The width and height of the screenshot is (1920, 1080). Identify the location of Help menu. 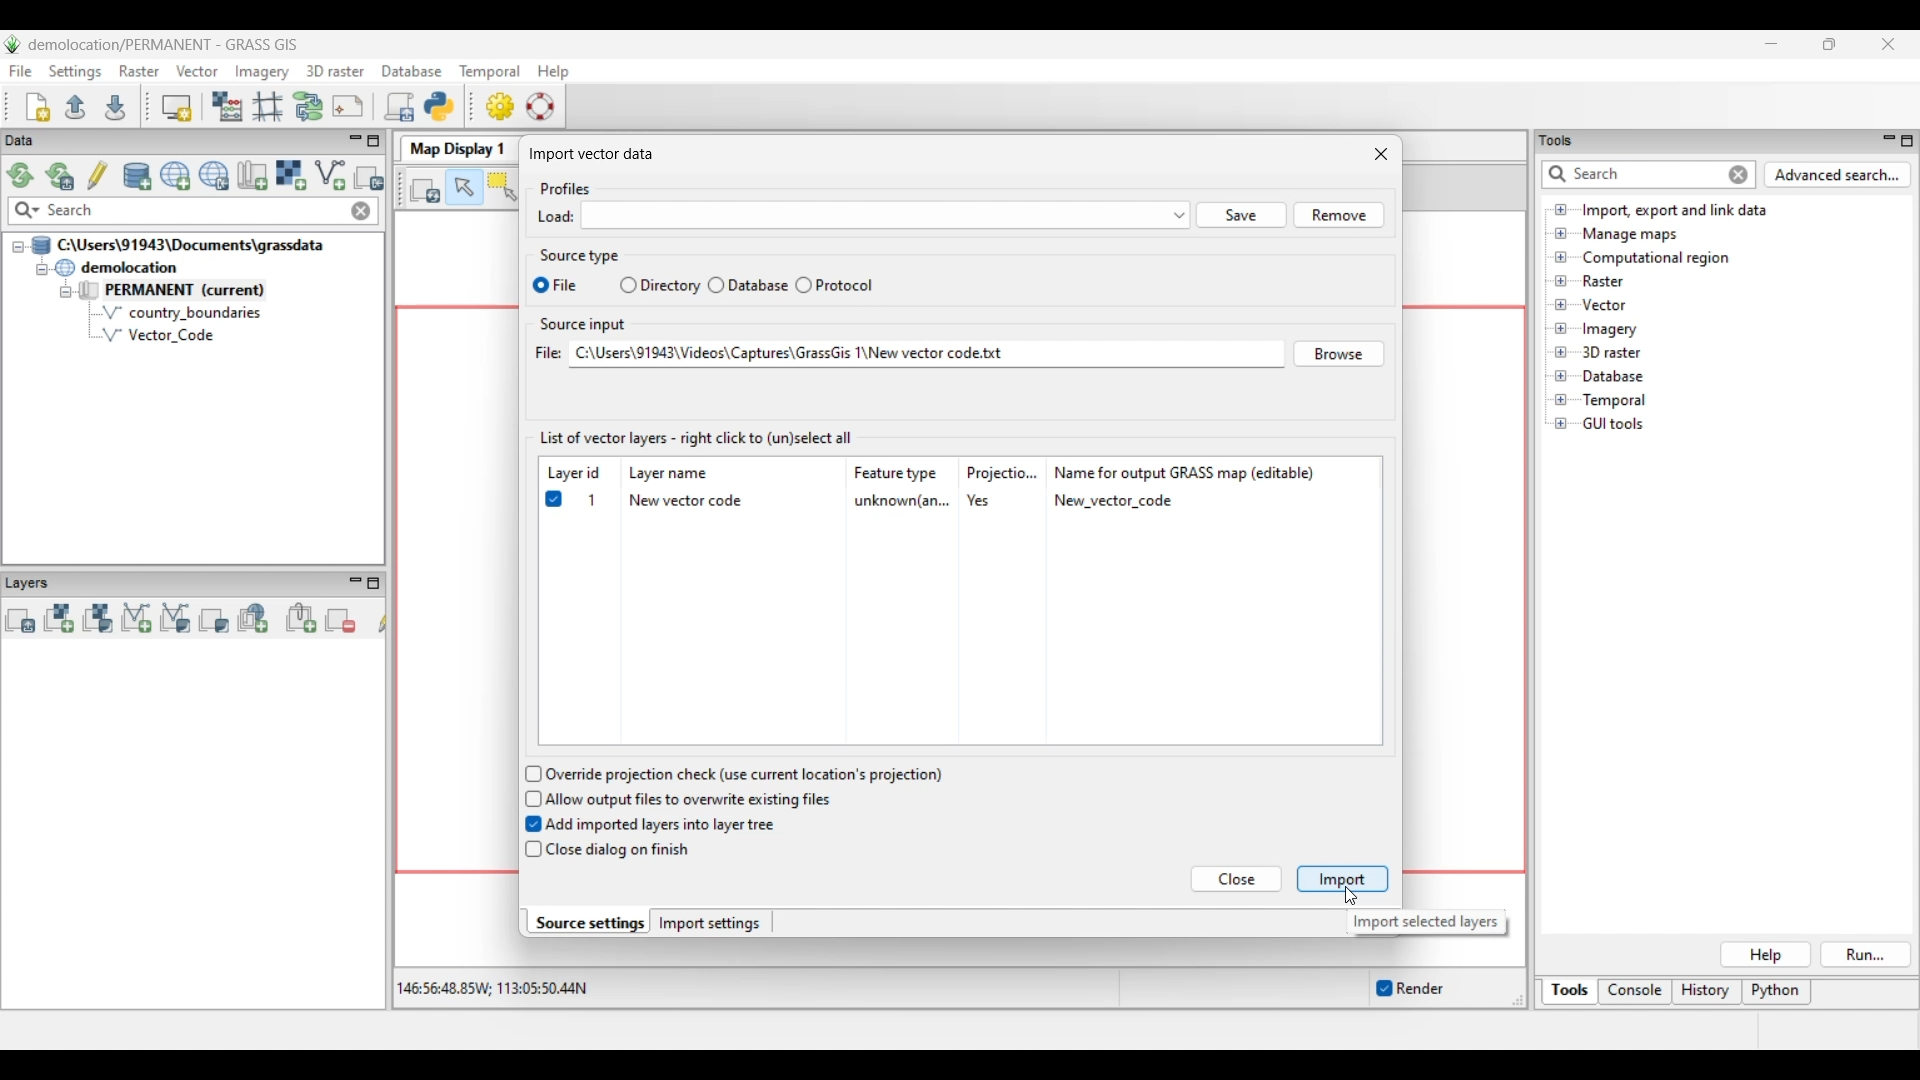
(553, 71).